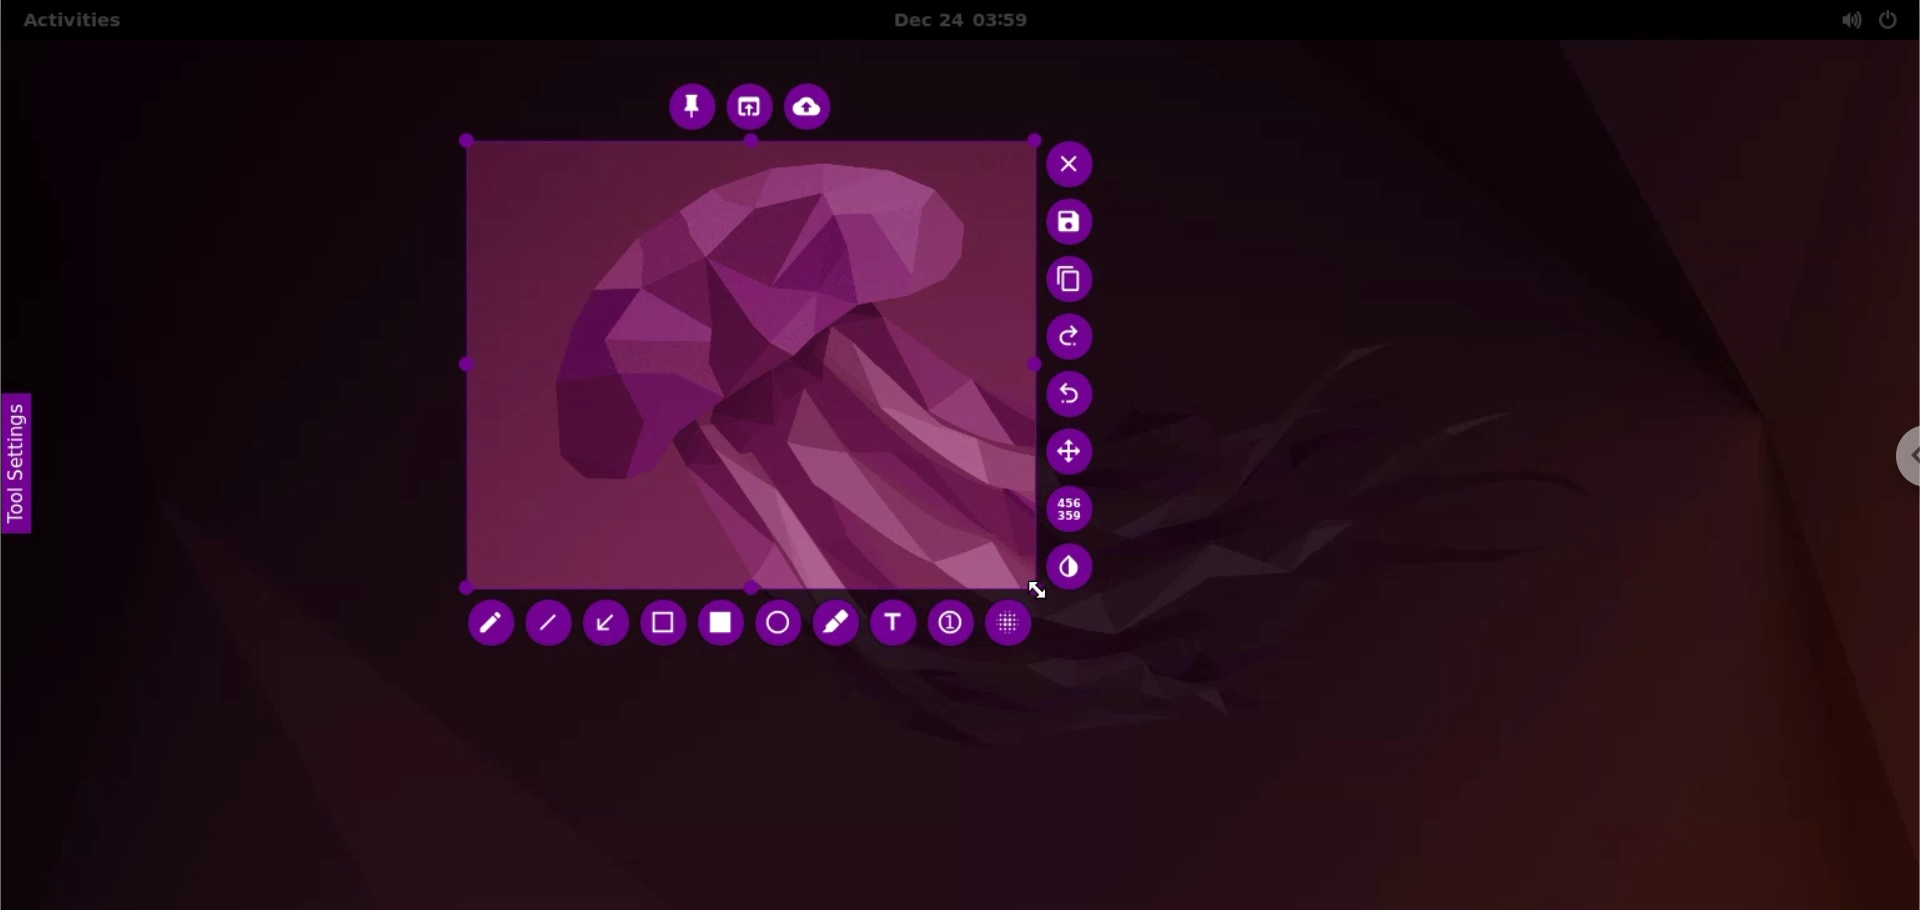  Describe the element at coordinates (1029, 587) in the screenshot. I see `cursor` at that location.